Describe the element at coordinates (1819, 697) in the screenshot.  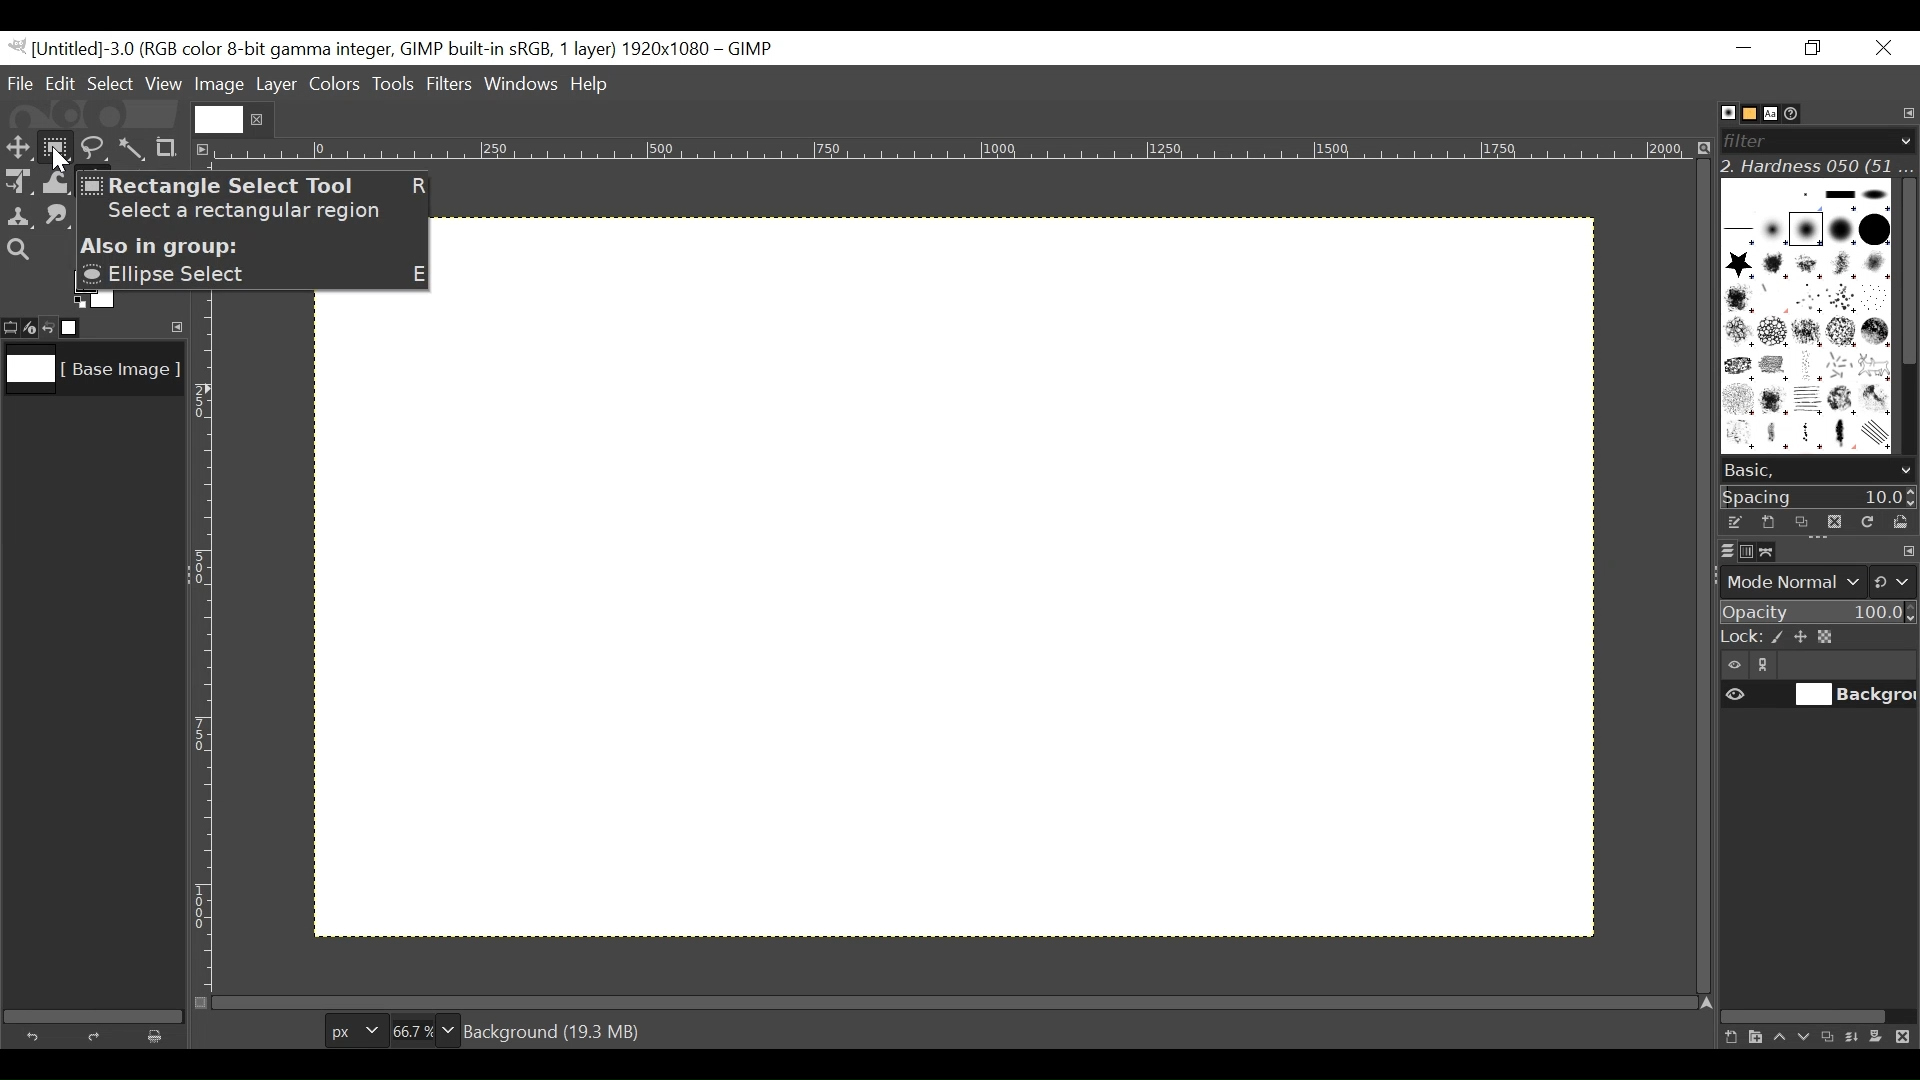
I see `(un)select item visibility background` at that location.